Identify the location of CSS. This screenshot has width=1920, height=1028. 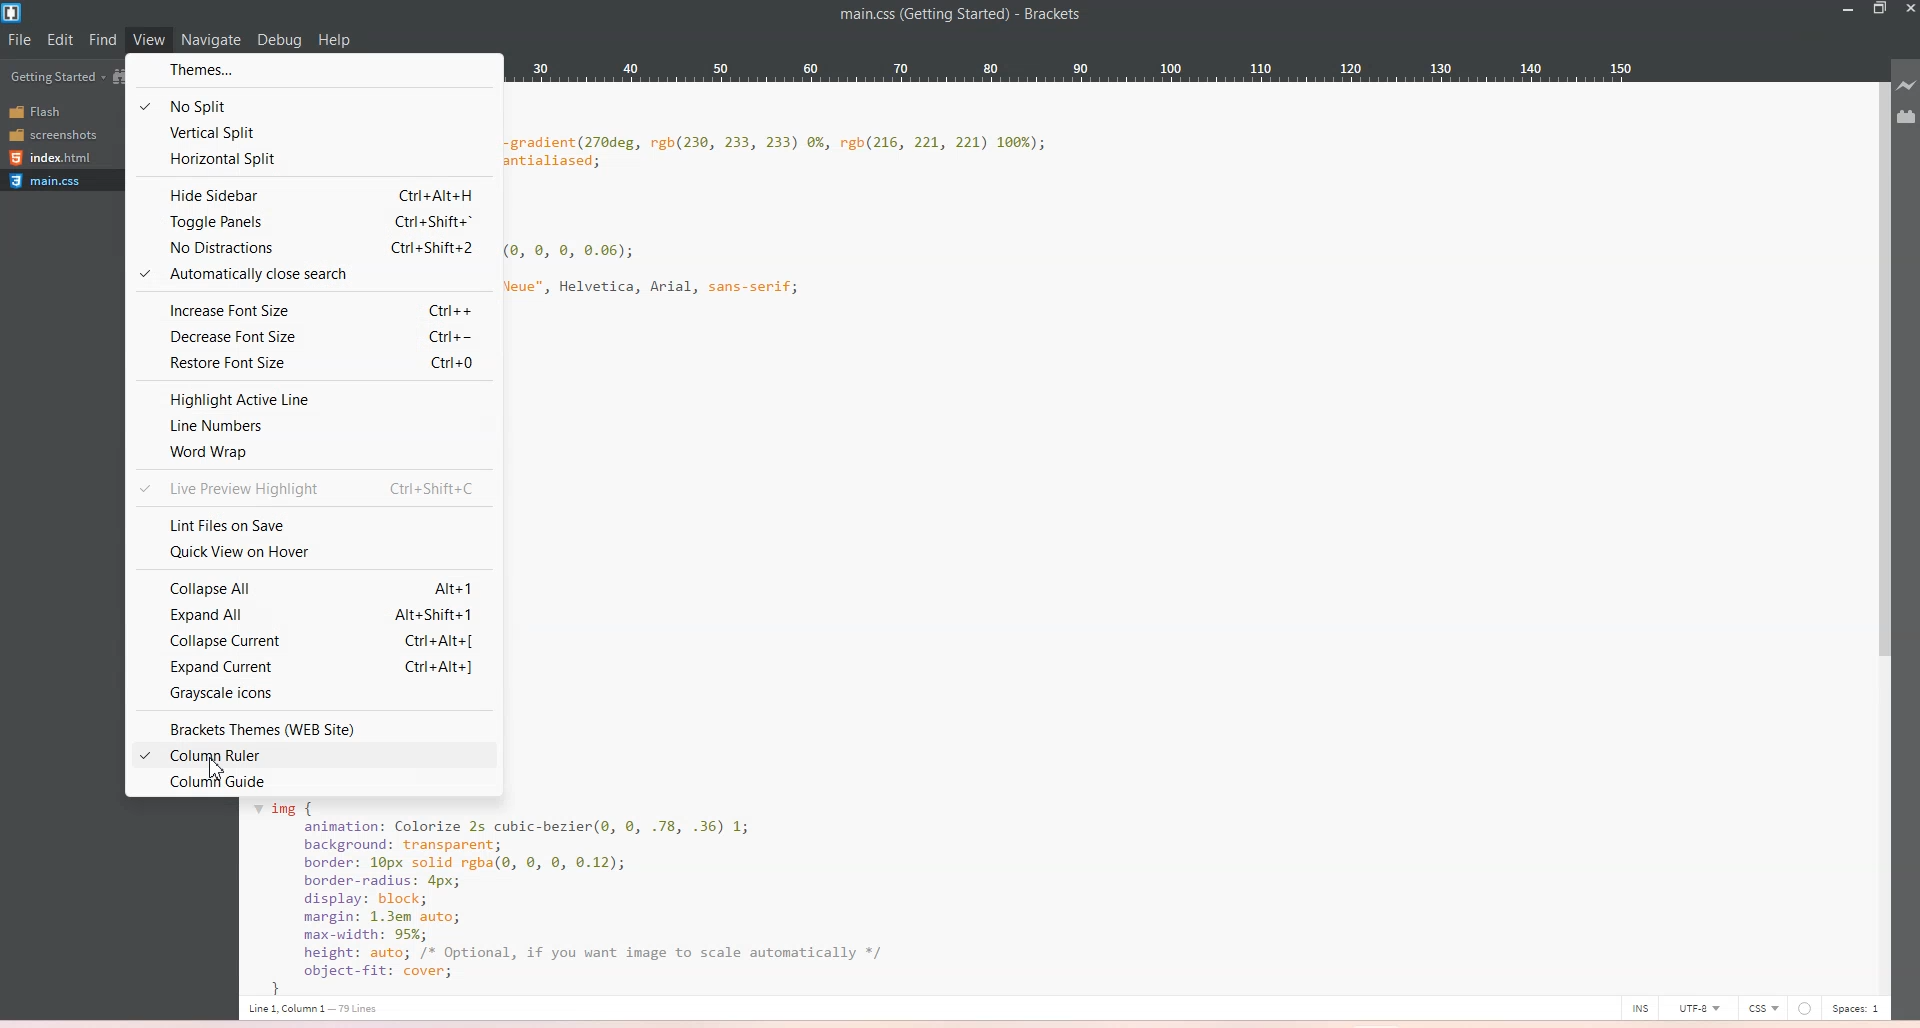
(1760, 1006).